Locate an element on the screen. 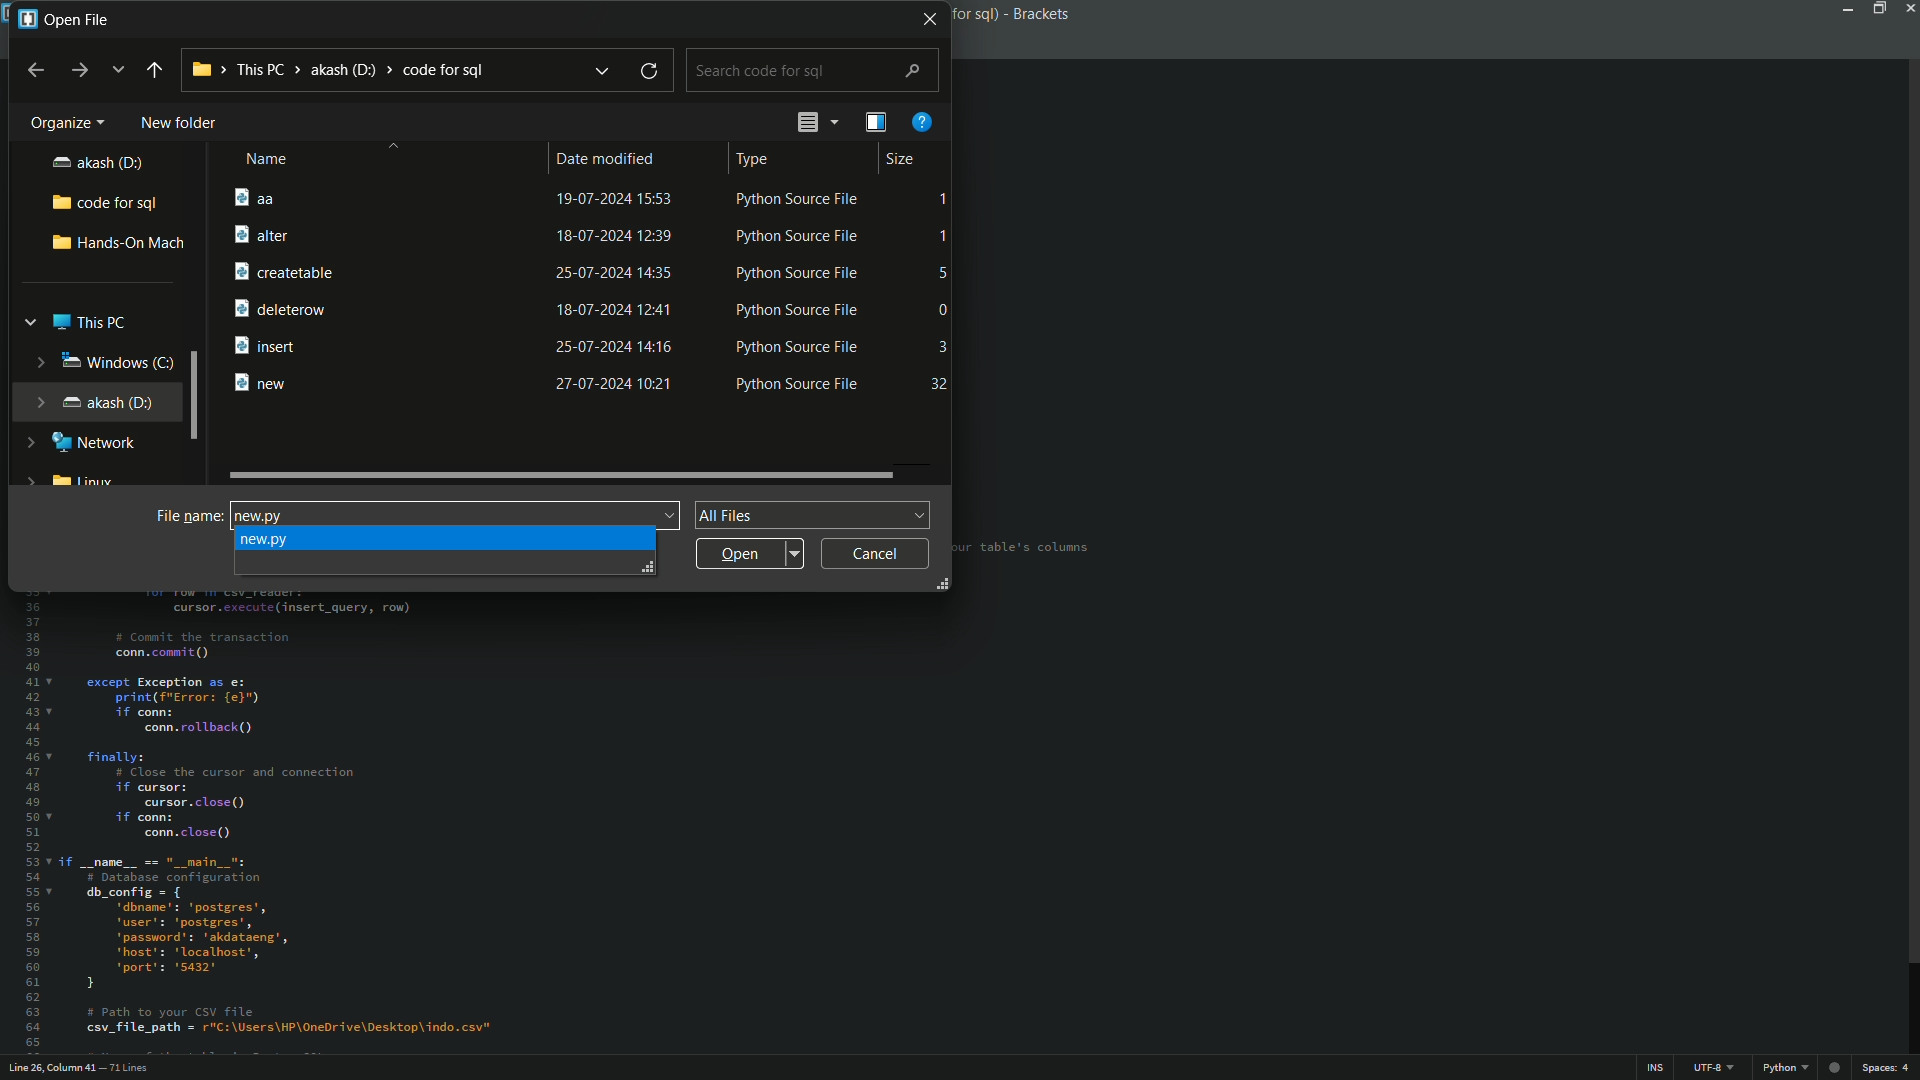 Image resolution: width=1920 pixels, height=1080 pixels. 3 is located at coordinates (942, 343).